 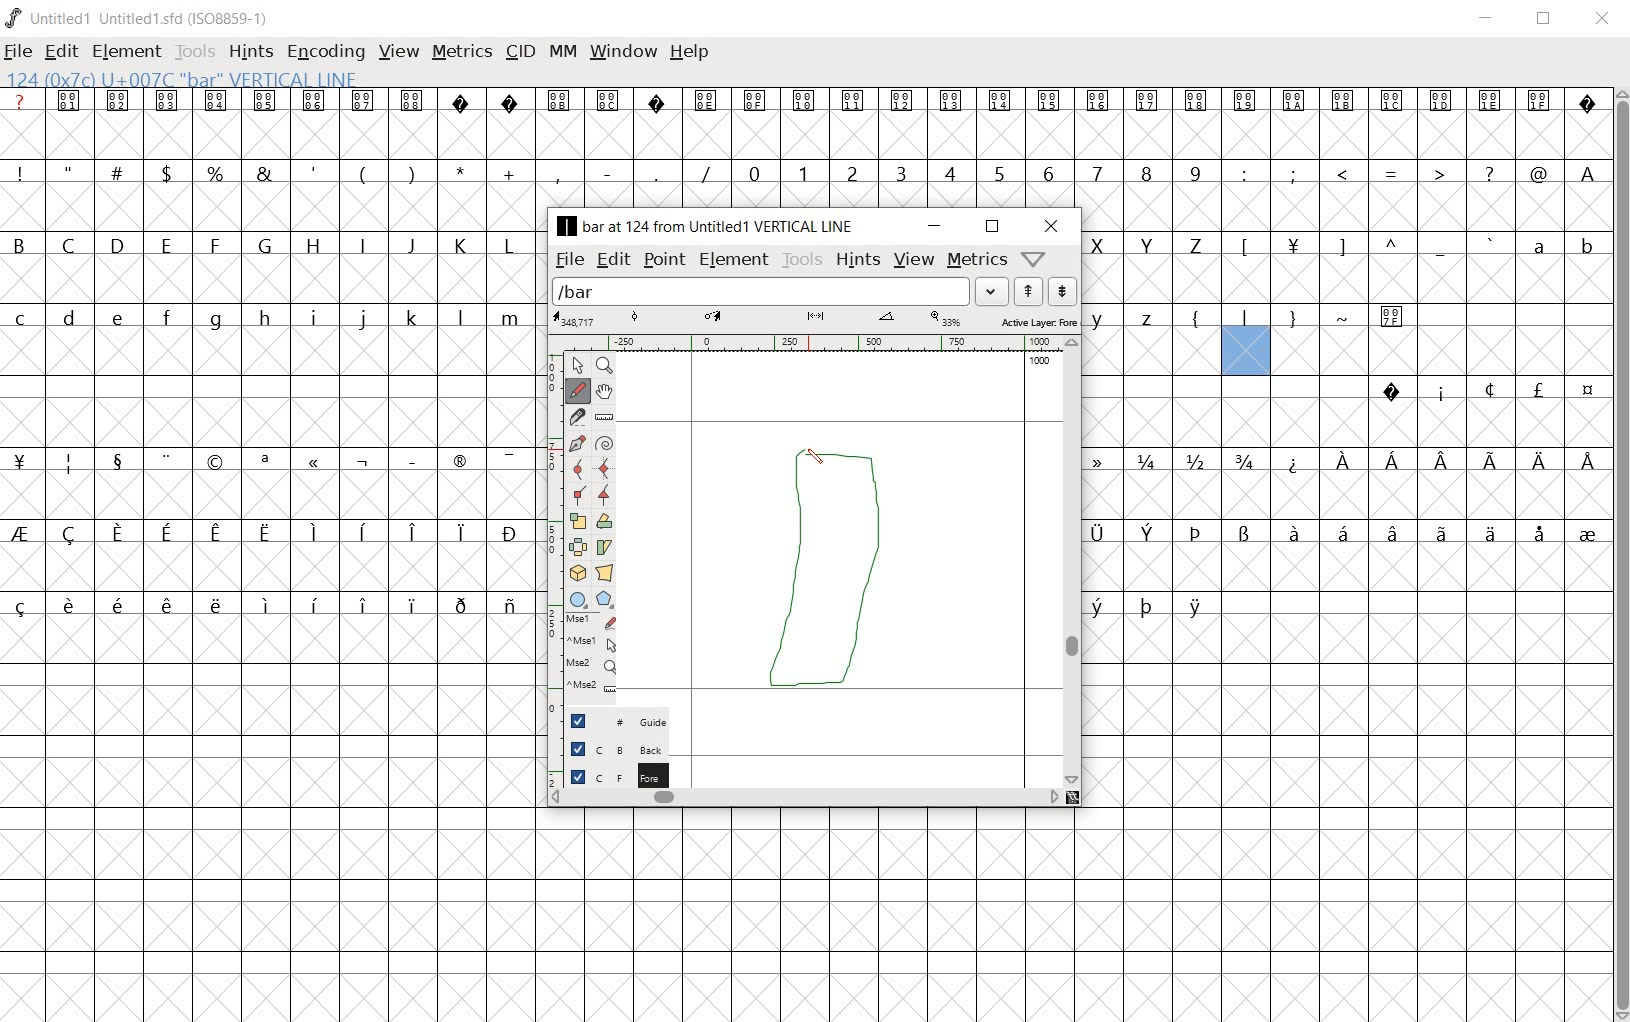 What do you see at coordinates (817, 457) in the screenshot?
I see `cursor` at bounding box center [817, 457].